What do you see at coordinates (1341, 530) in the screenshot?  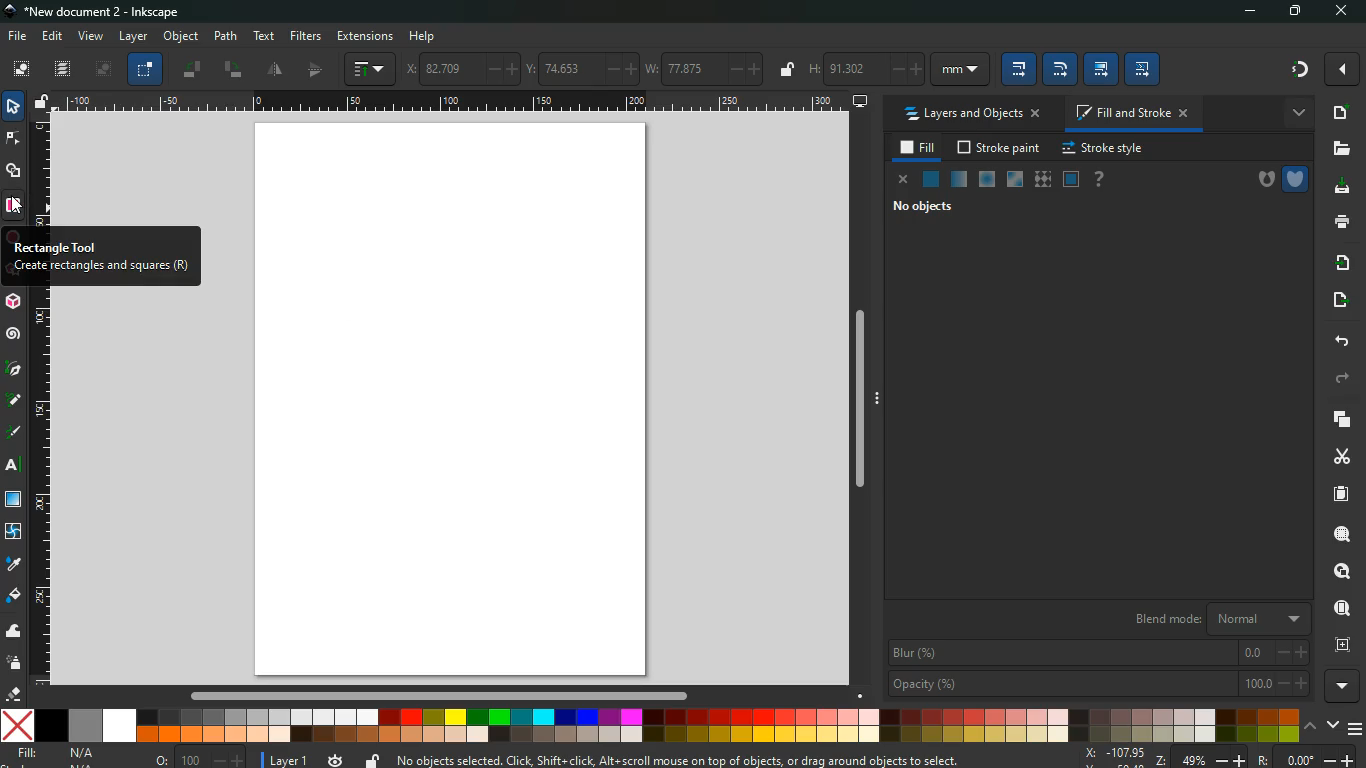 I see `search` at bounding box center [1341, 530].